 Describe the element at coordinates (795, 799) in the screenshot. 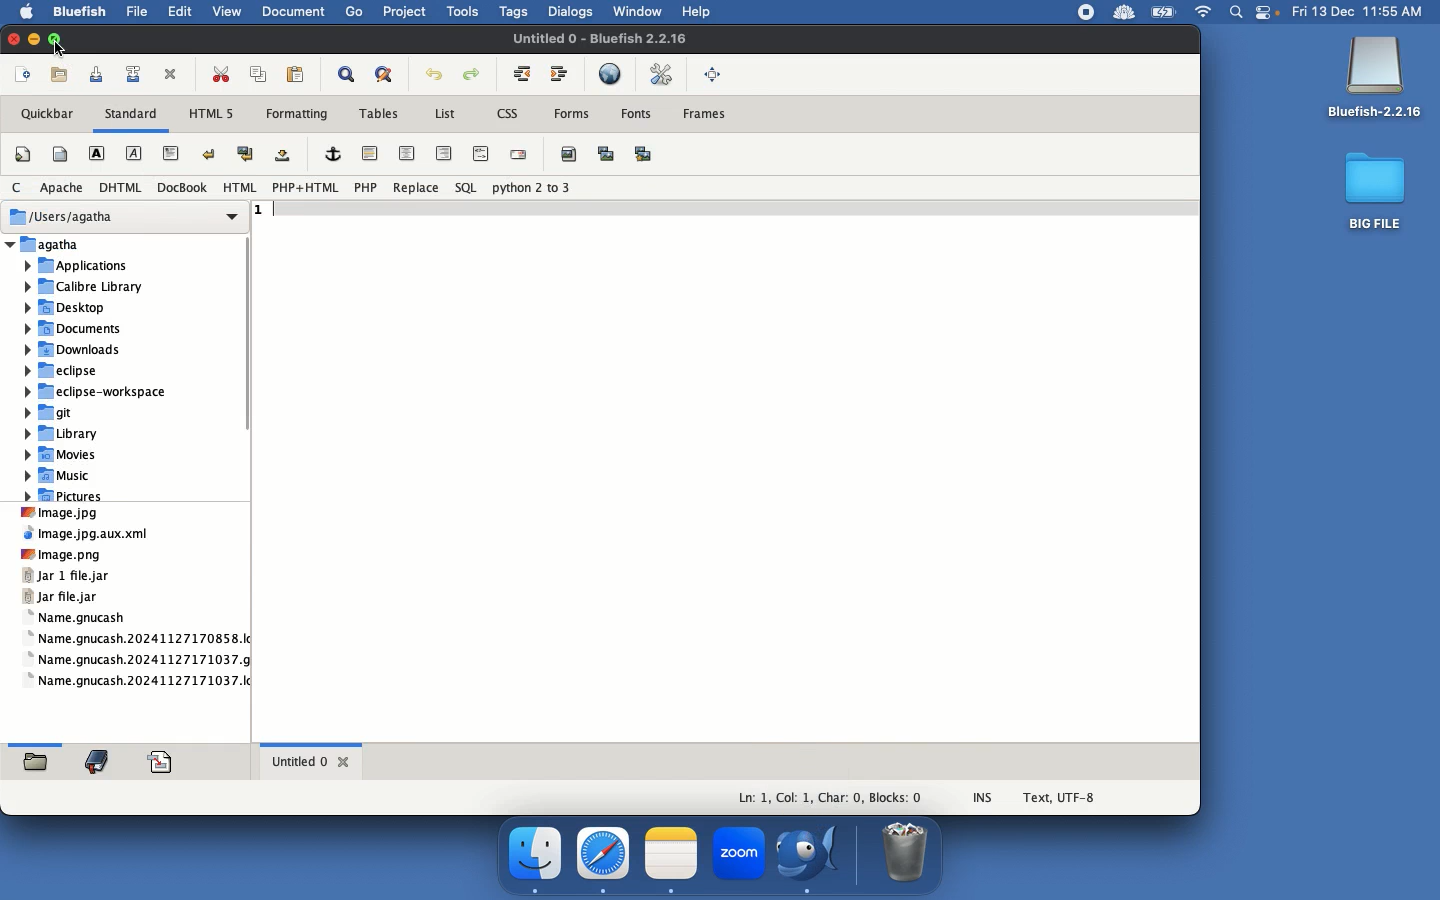

I see `Col` at that location.